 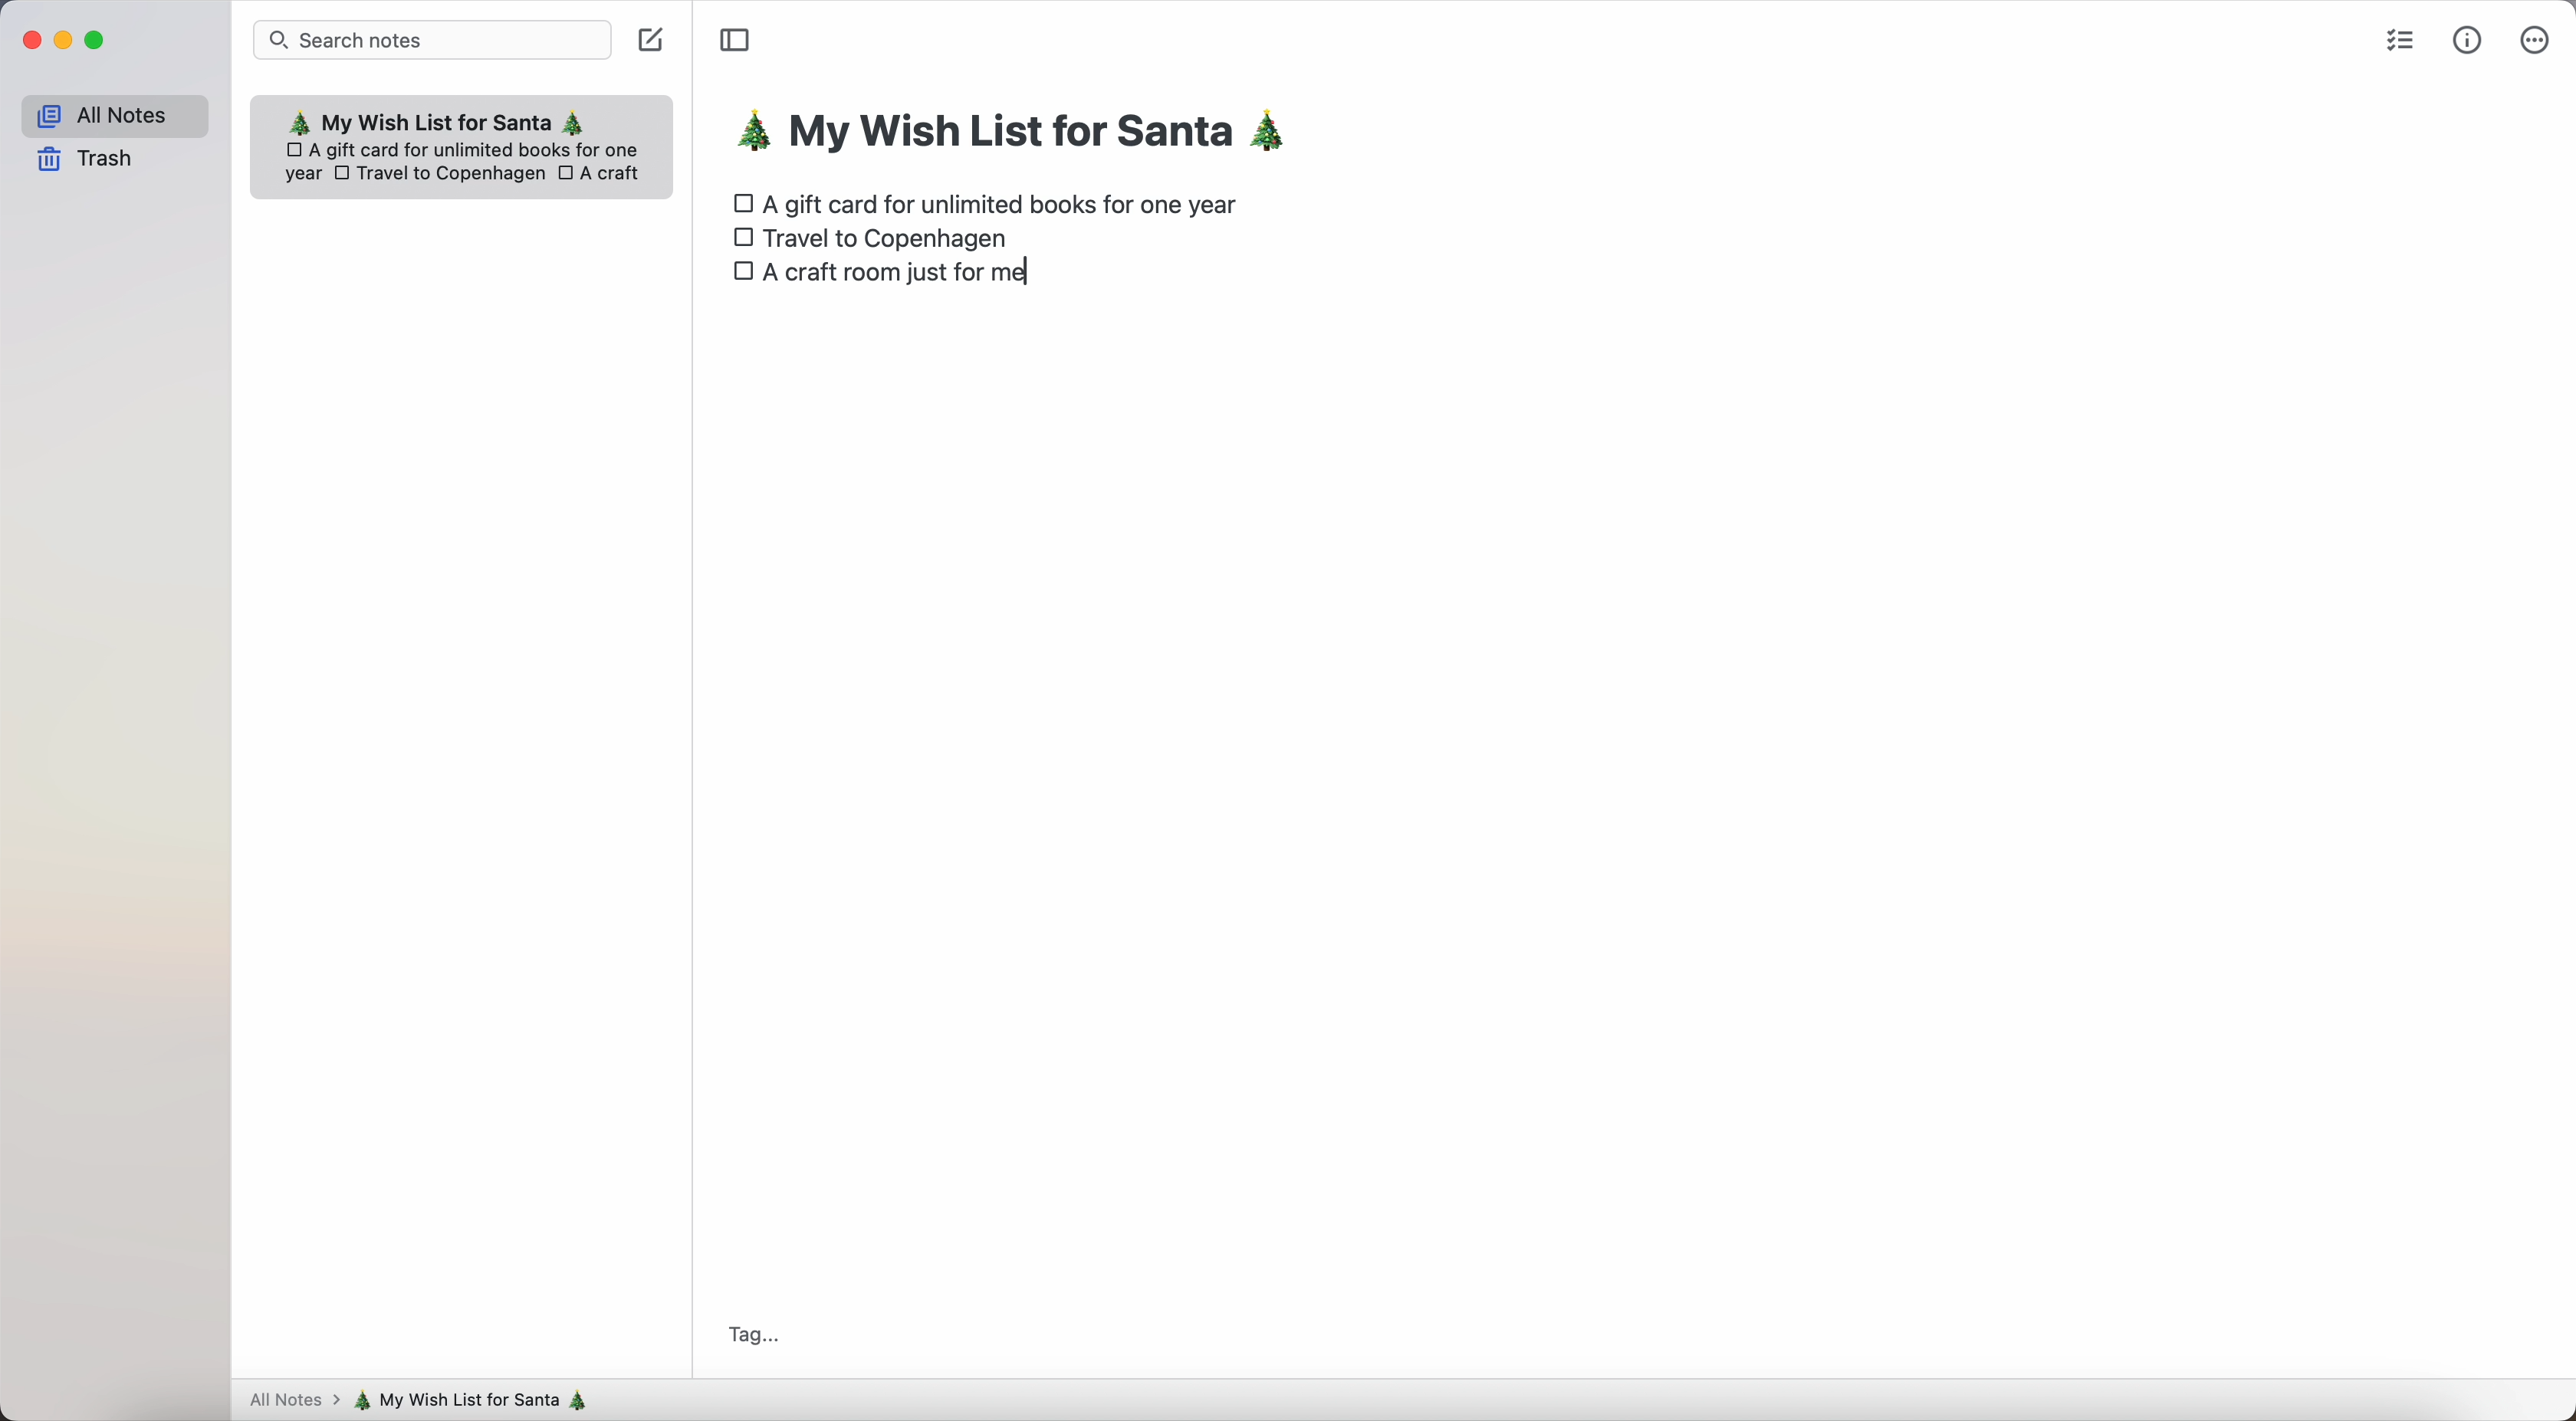 What do you see at coordinates (654, 44) in the screenshot?
I see `create note` at bounding box center [654, 44].